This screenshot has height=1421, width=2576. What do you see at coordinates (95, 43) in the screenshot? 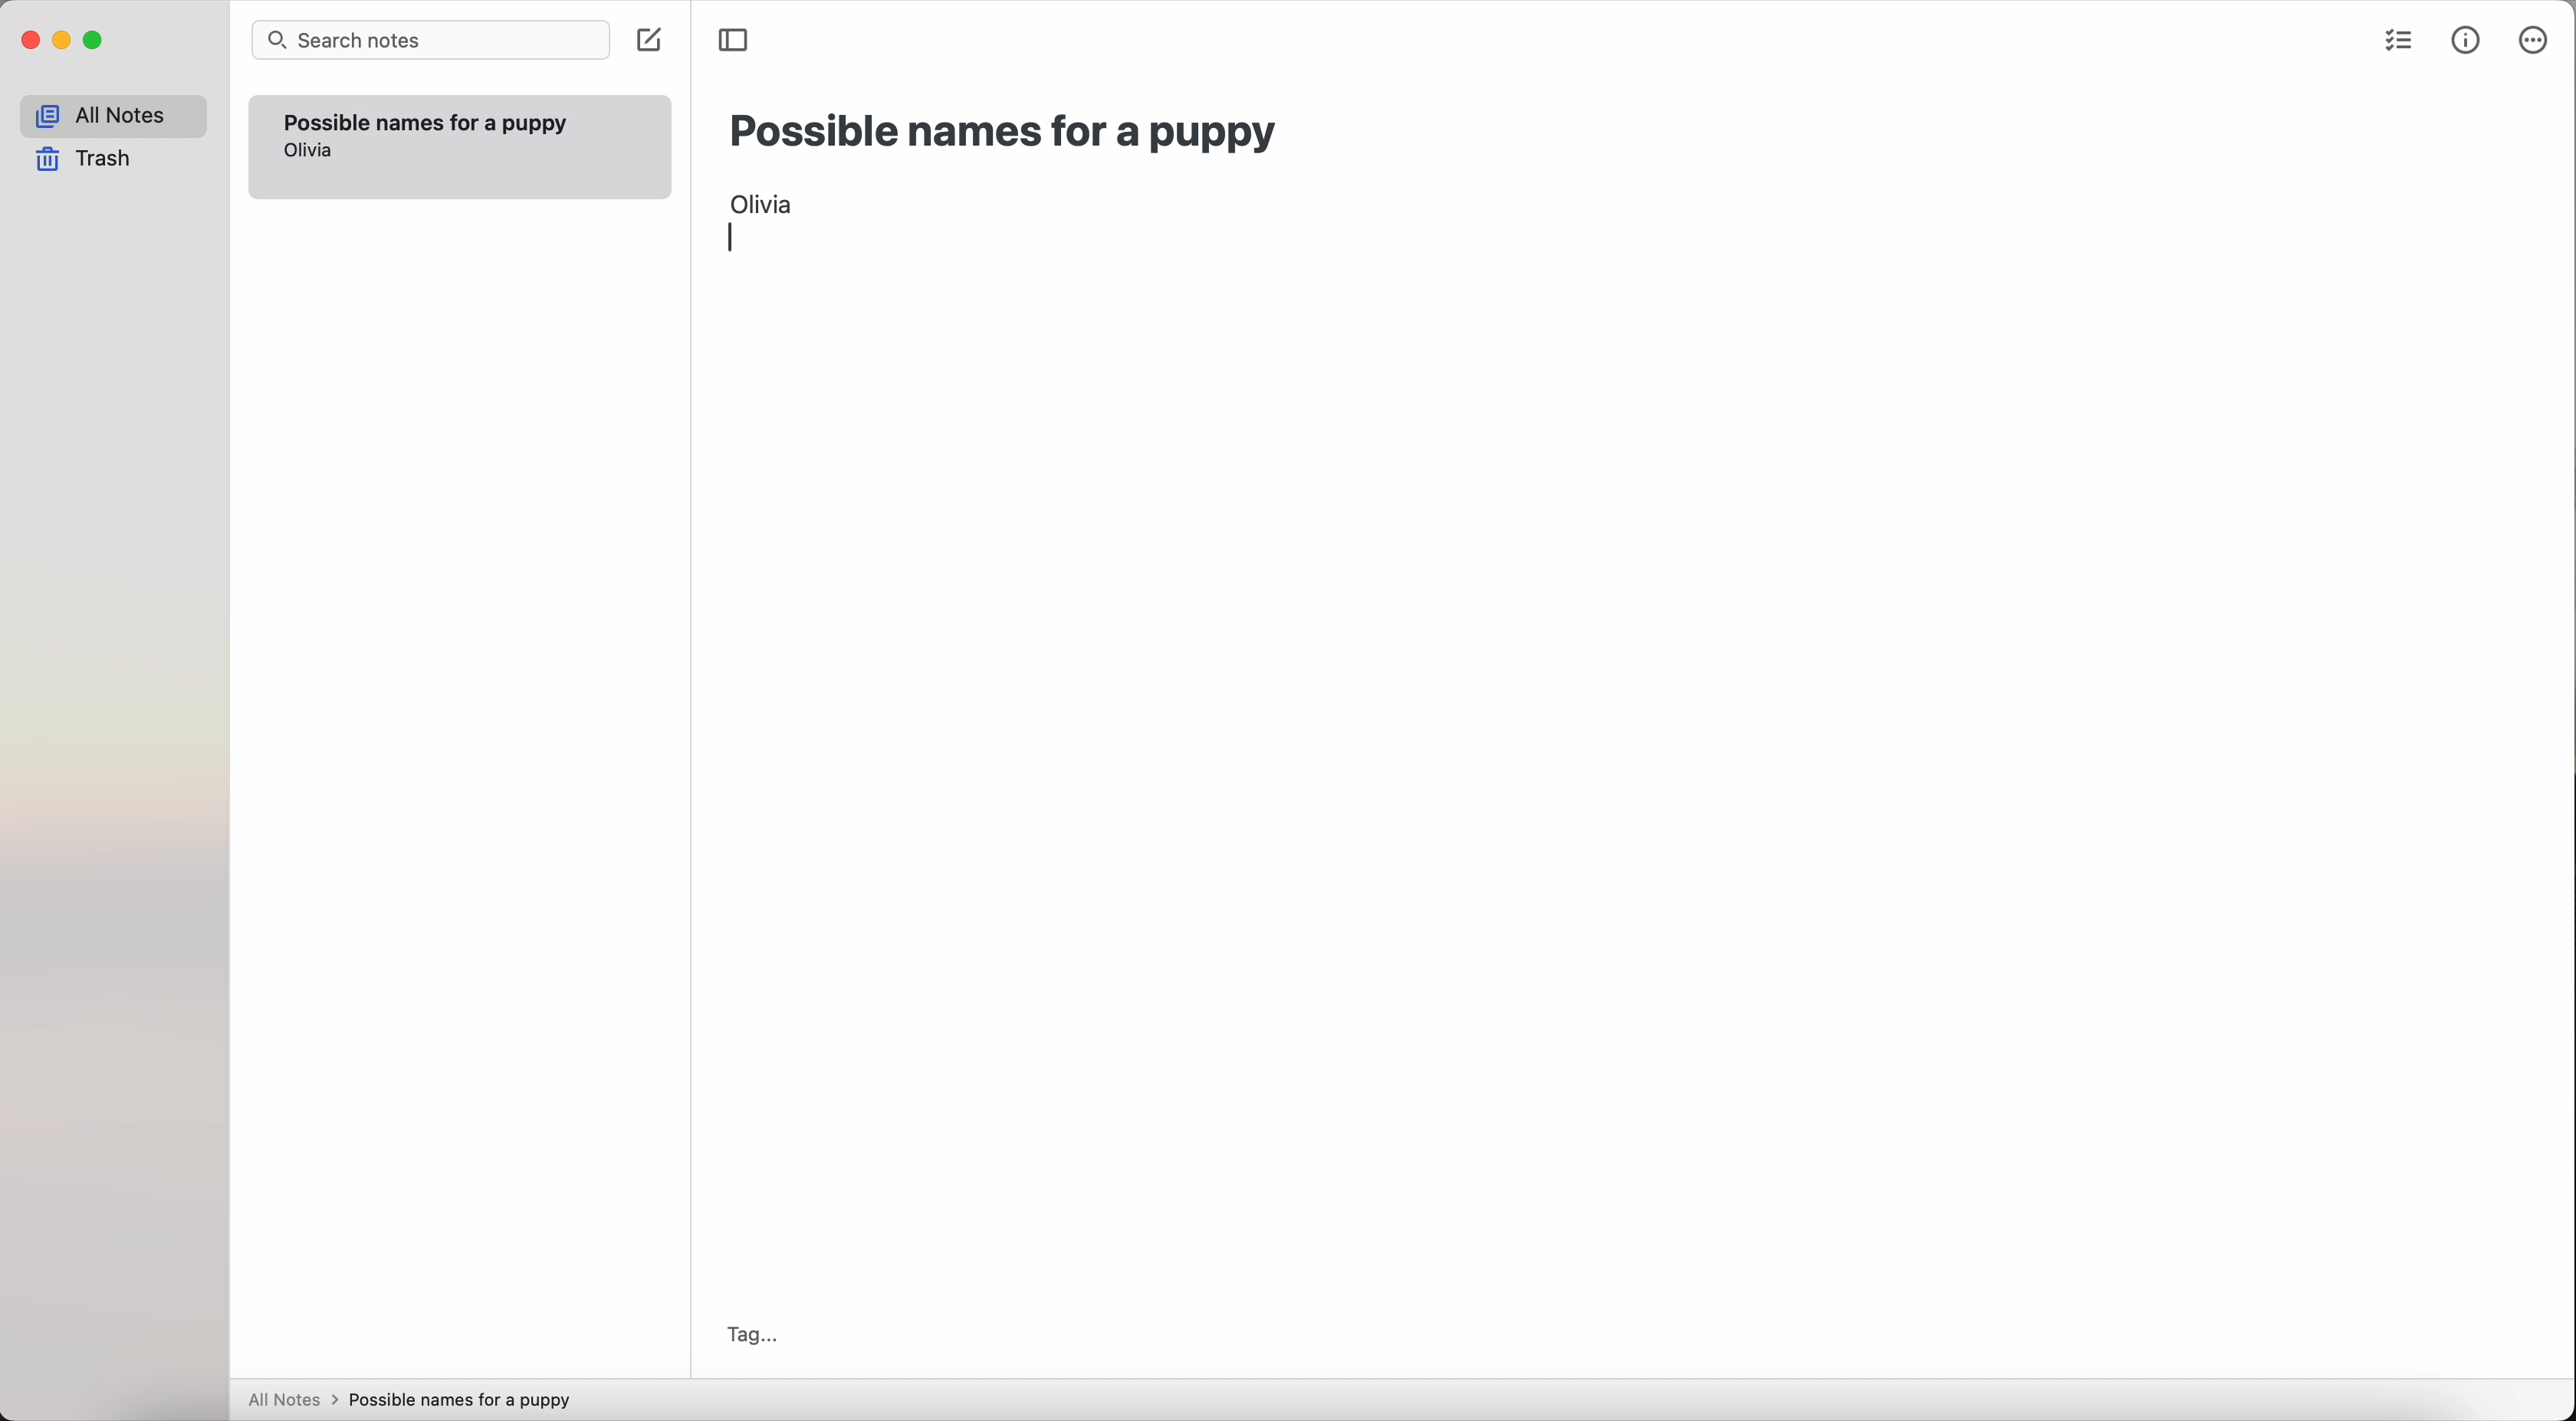
I see `maximize` at bounding box center [95, 43].